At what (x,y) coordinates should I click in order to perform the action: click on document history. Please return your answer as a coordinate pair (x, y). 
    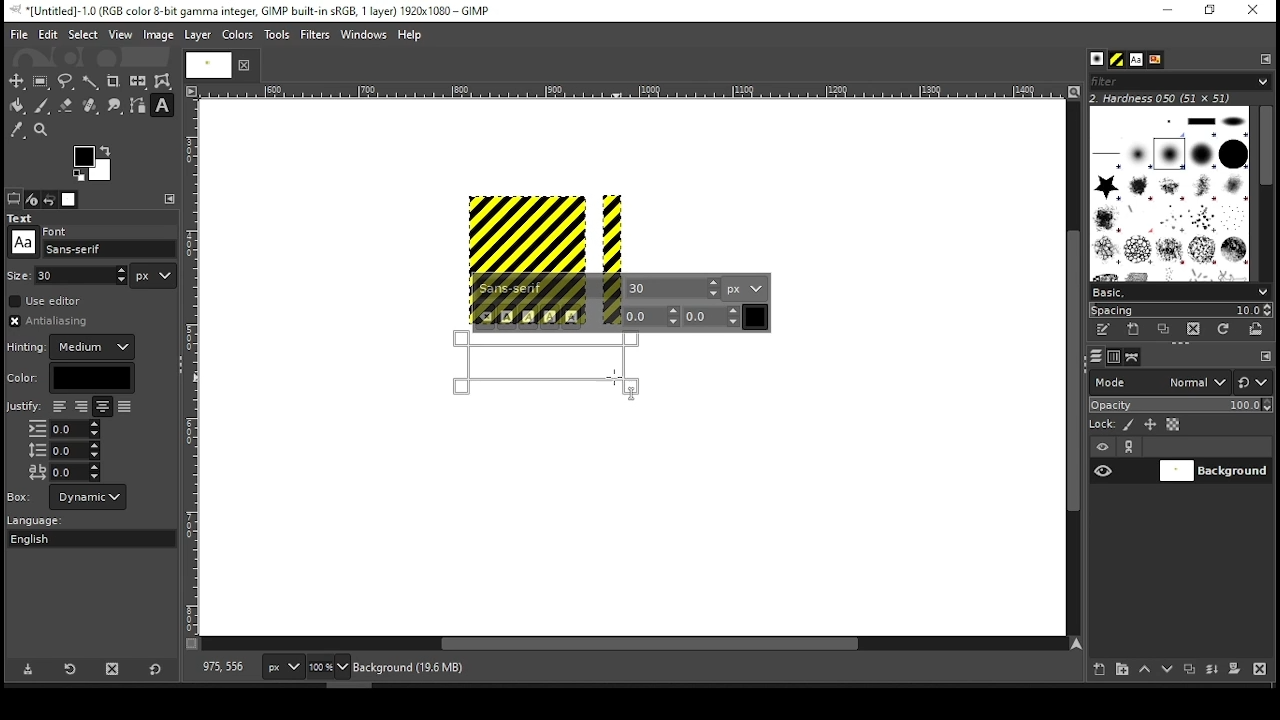
    Looking at the image, I should click on (1154, 60).